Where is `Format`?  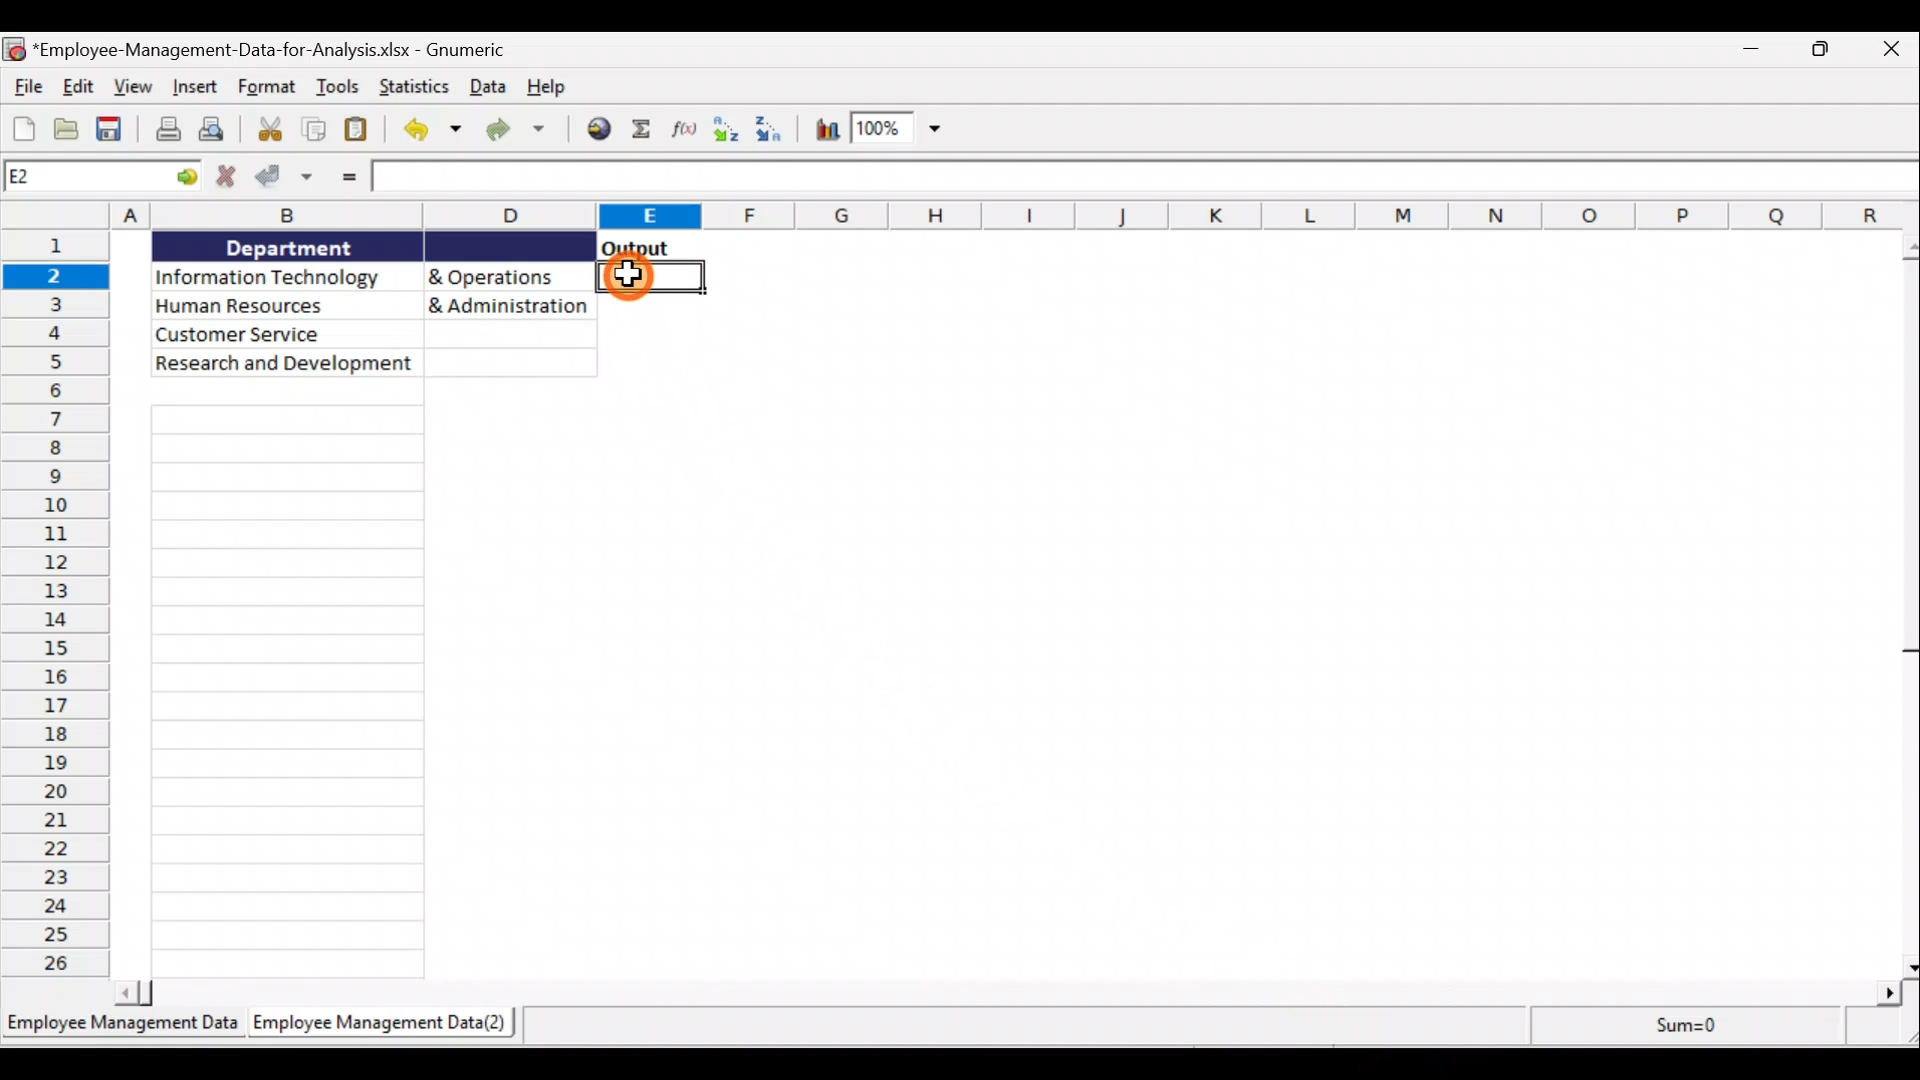 Format is located at coordinates (267, 87).